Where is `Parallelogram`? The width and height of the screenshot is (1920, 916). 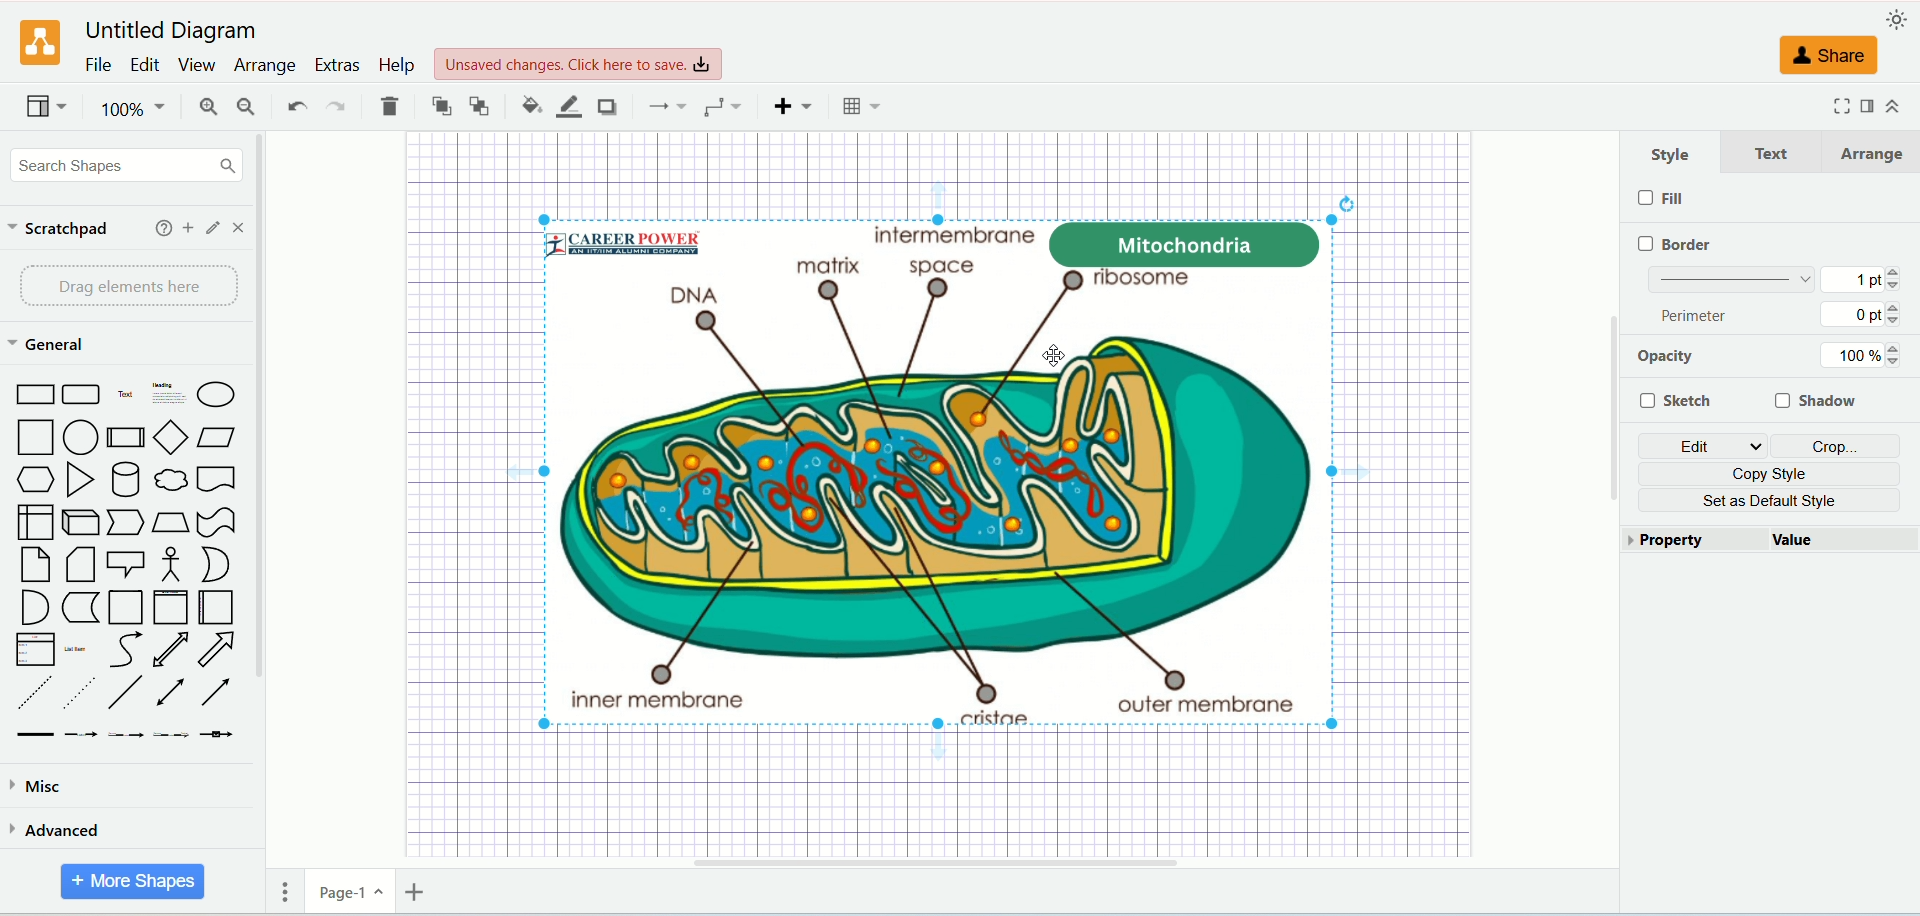
Parallelogram is located at coordinates (220, 440).